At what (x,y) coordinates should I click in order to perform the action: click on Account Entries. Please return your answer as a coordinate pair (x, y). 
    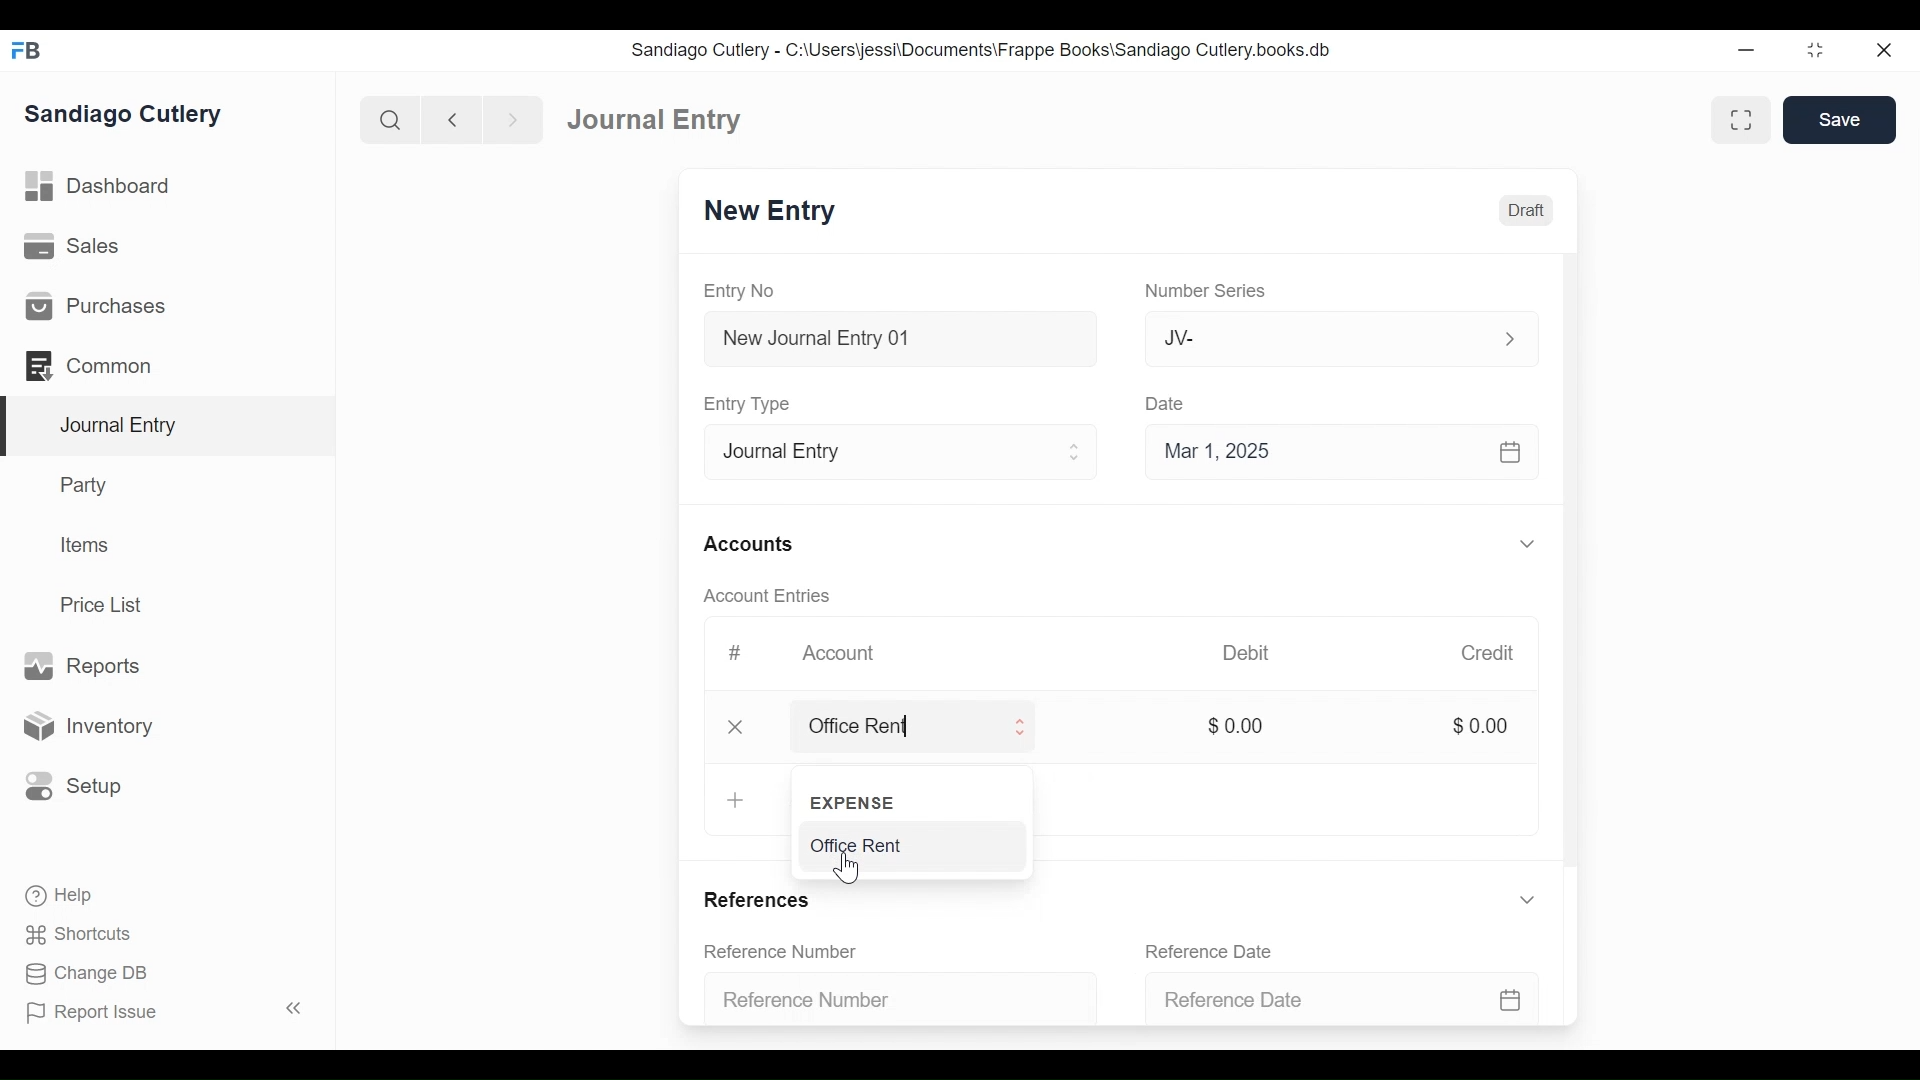
    Looking at the image, I should click on (759, 596).